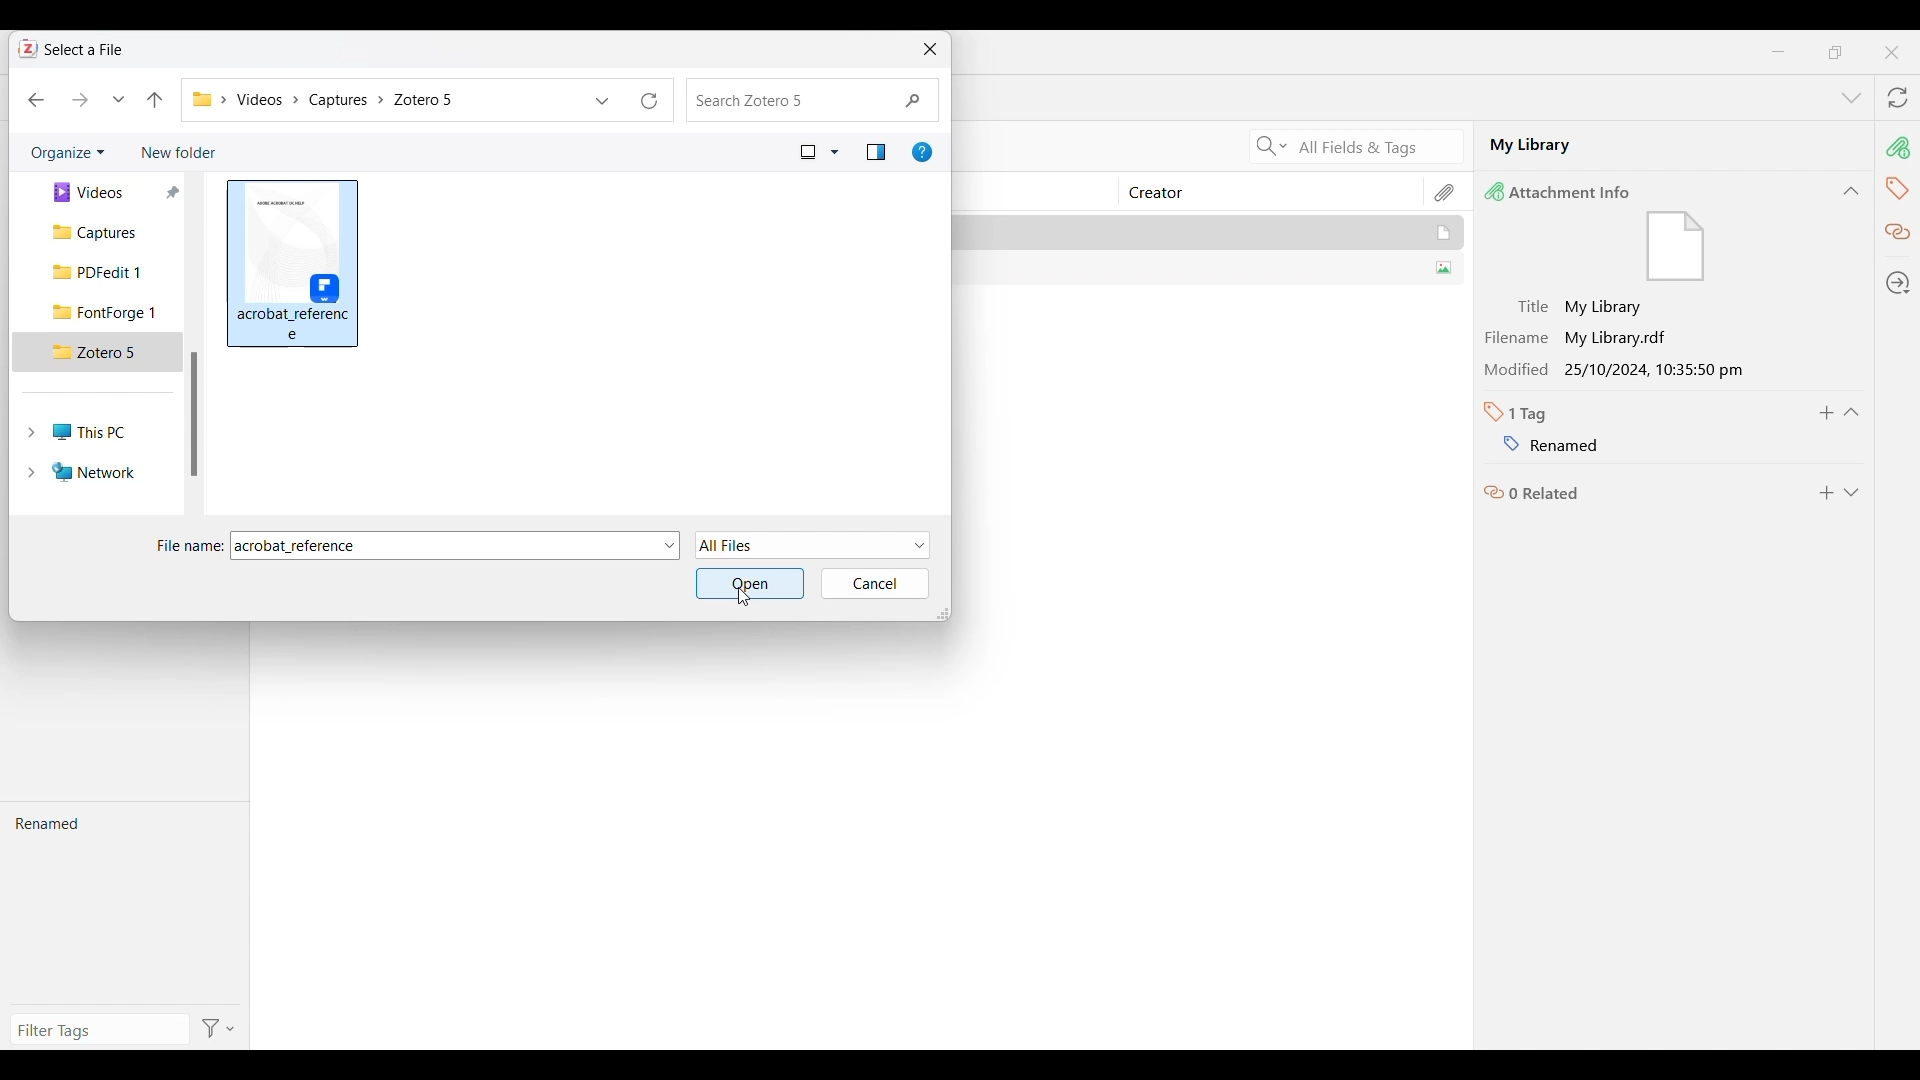 This screenshot has height=1080, width=1920. What do you see at coordinates (1834, 52) in the screenshot?
I see `maximize` at bounding box center [1834, 52].